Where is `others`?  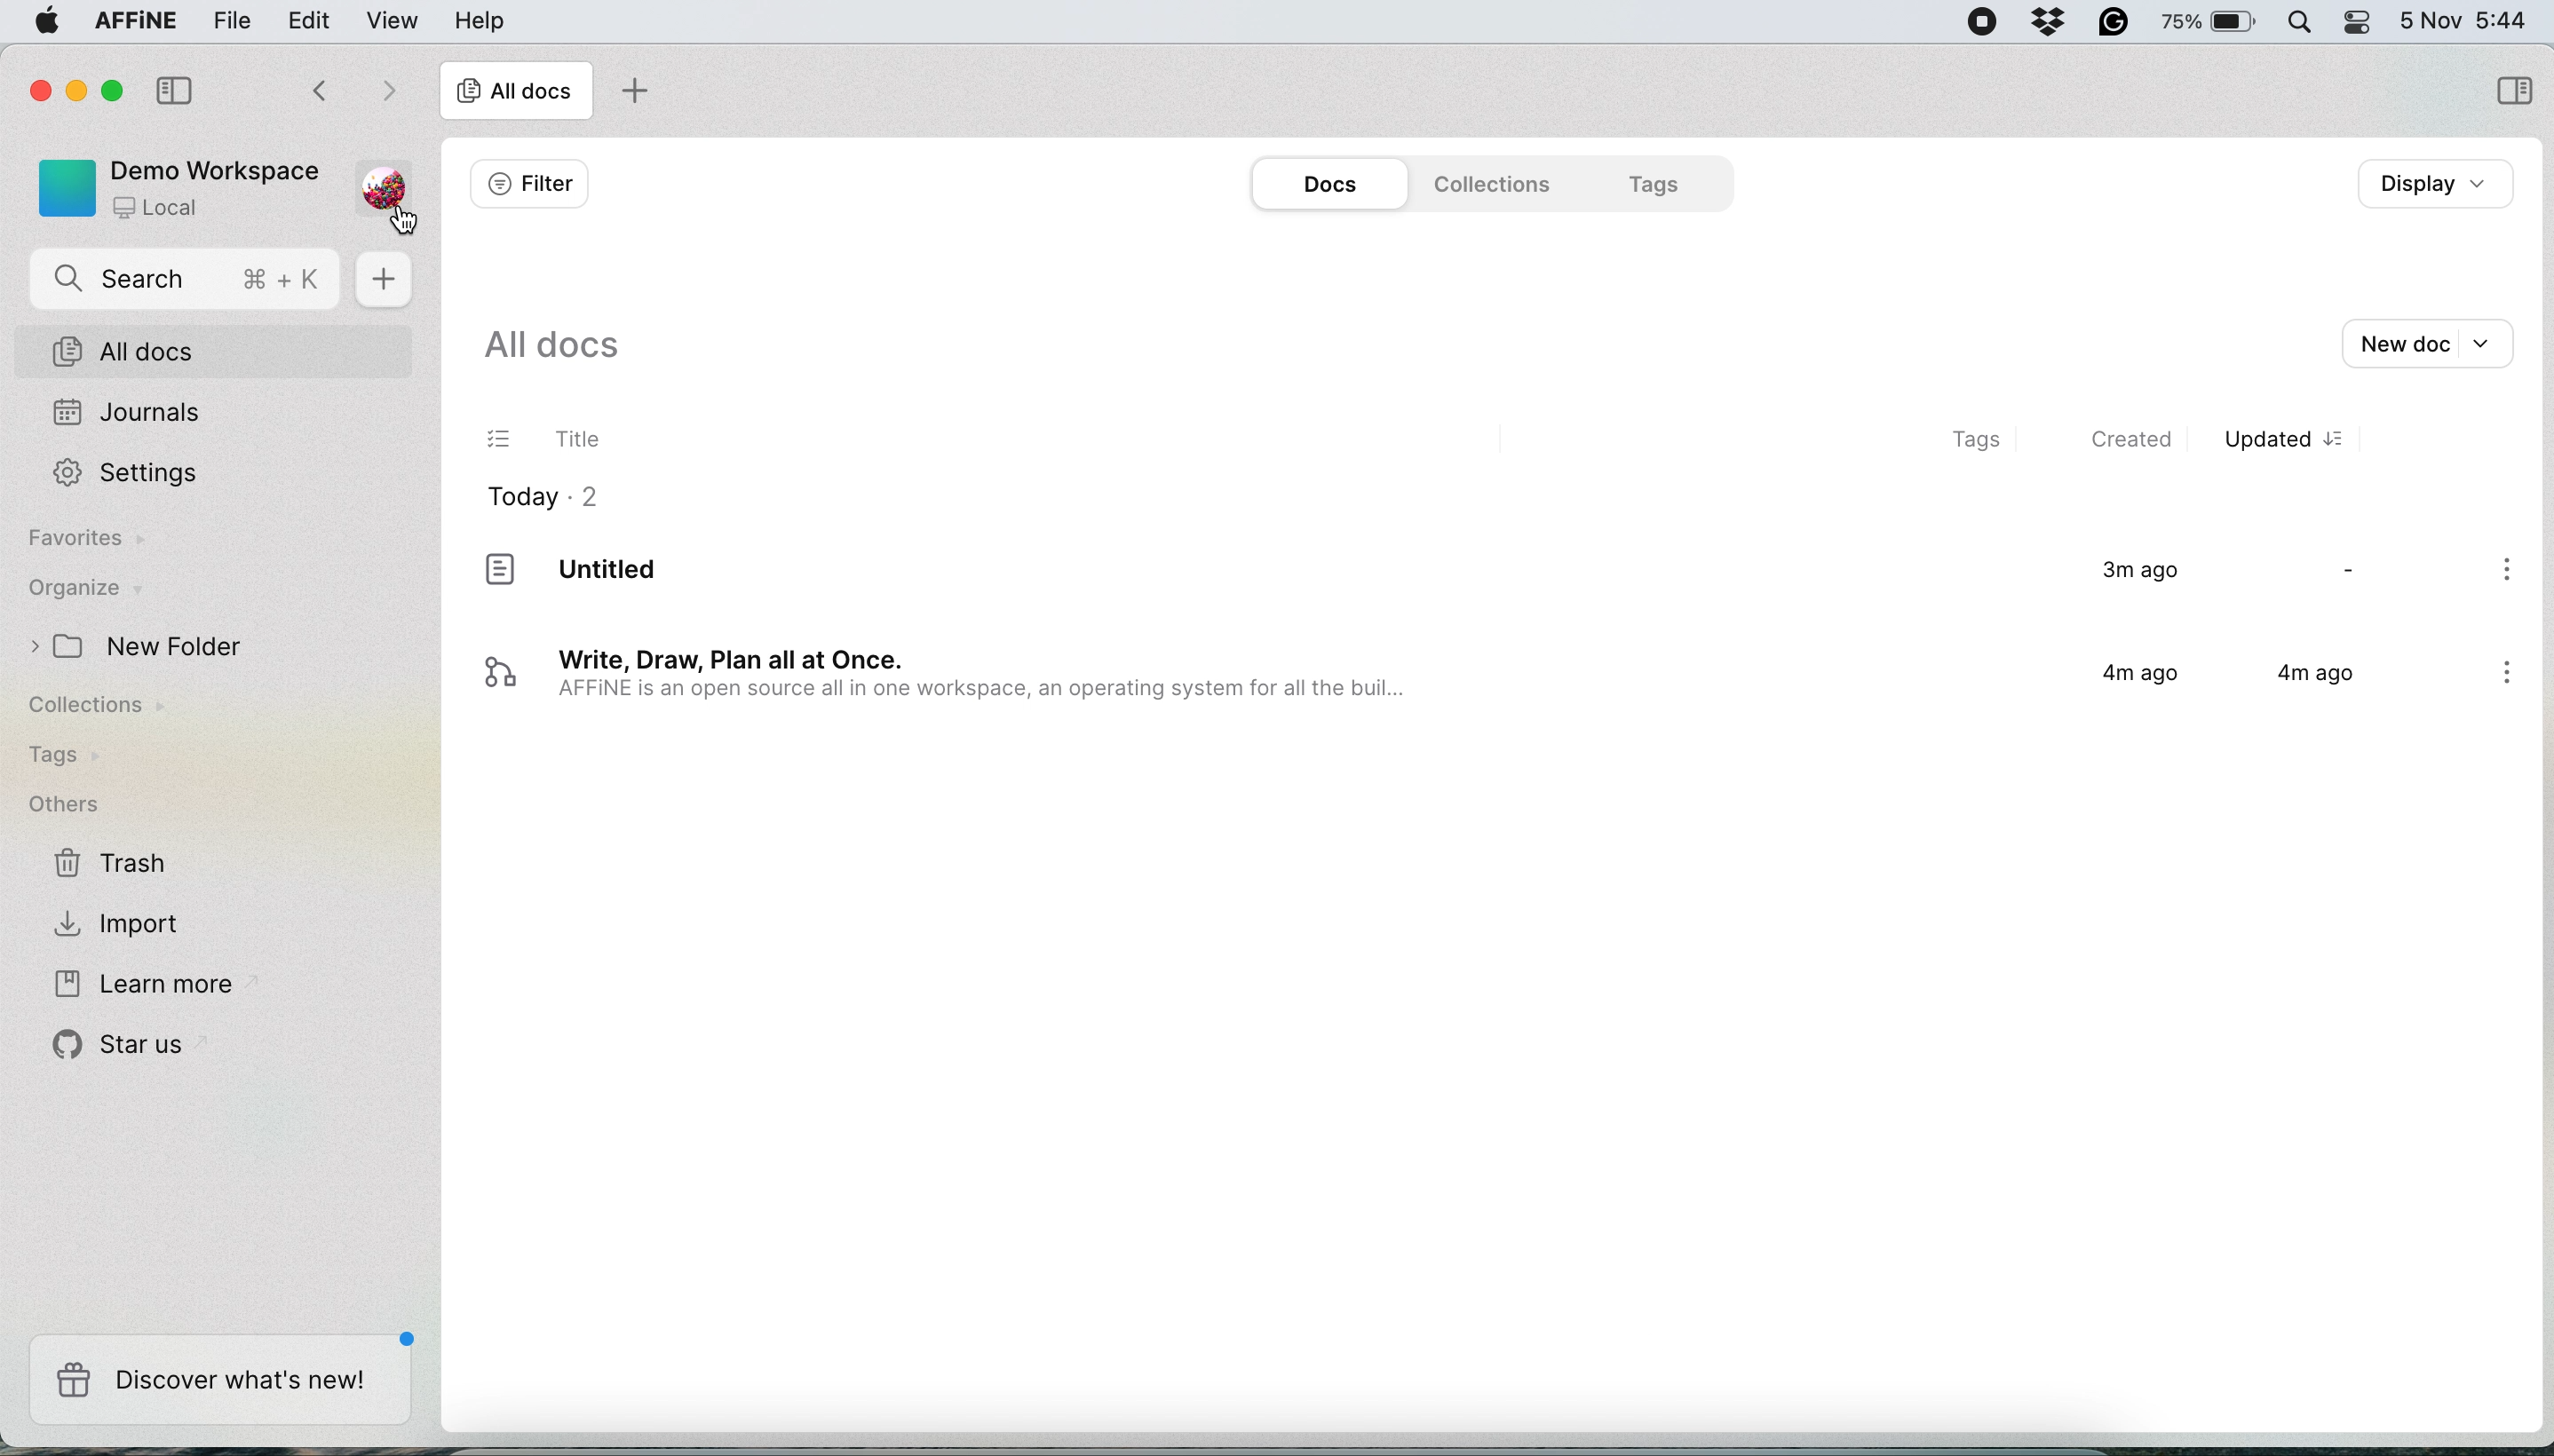
others is located at coordinates (64, 805).